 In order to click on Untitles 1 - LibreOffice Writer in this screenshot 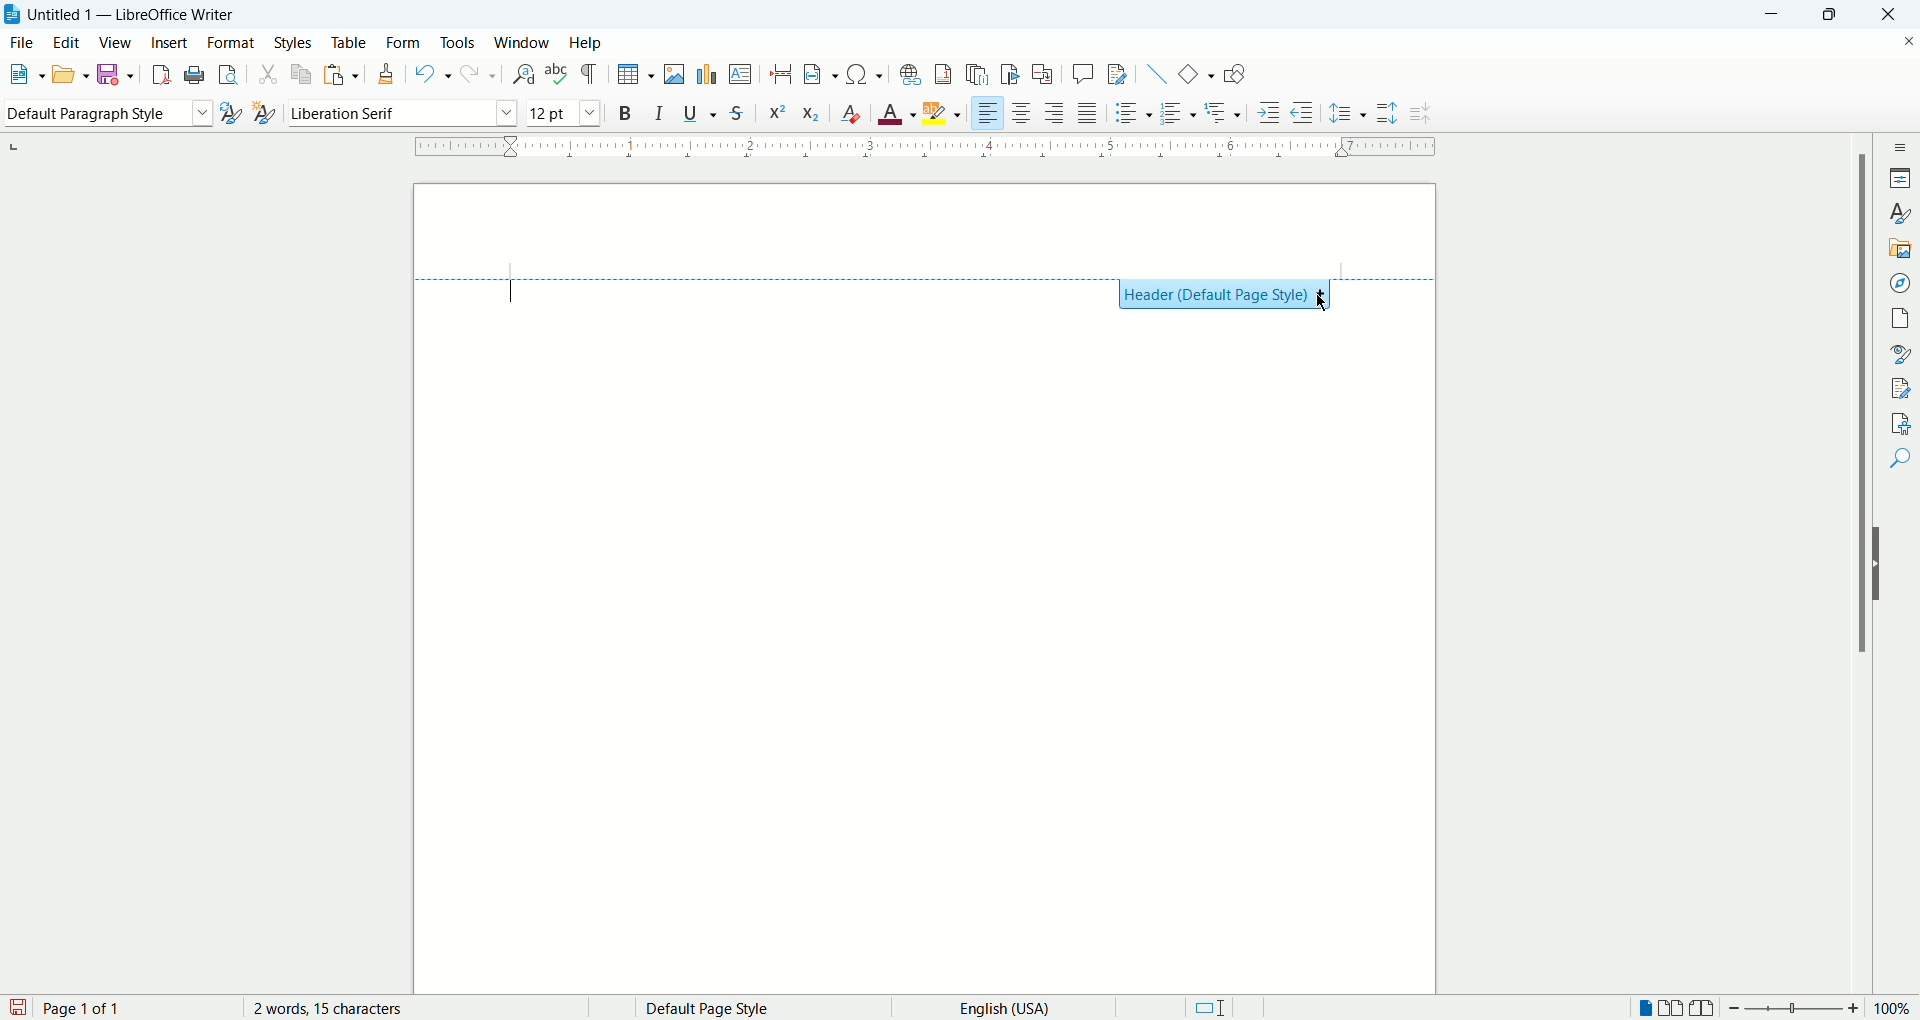, I will do `click(139, 15)`.